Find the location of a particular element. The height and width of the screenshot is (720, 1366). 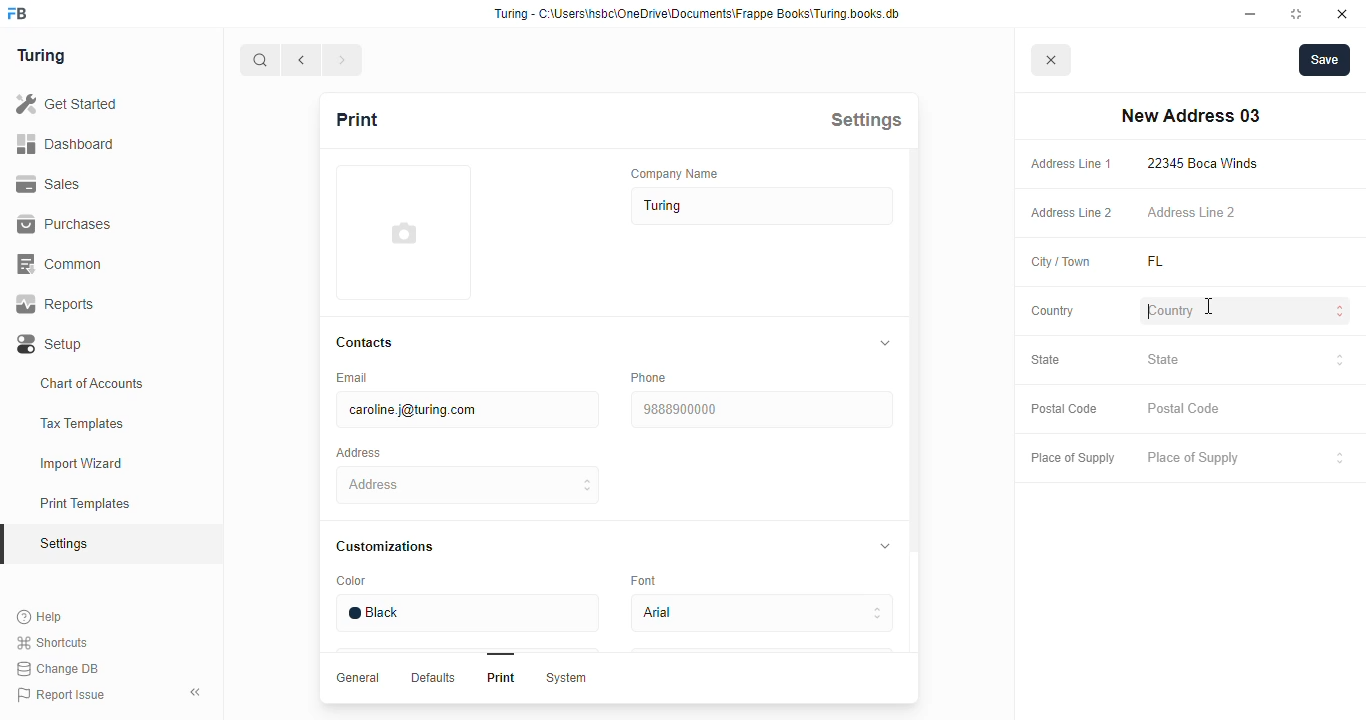

customizations is located at coordinates (384, 546).